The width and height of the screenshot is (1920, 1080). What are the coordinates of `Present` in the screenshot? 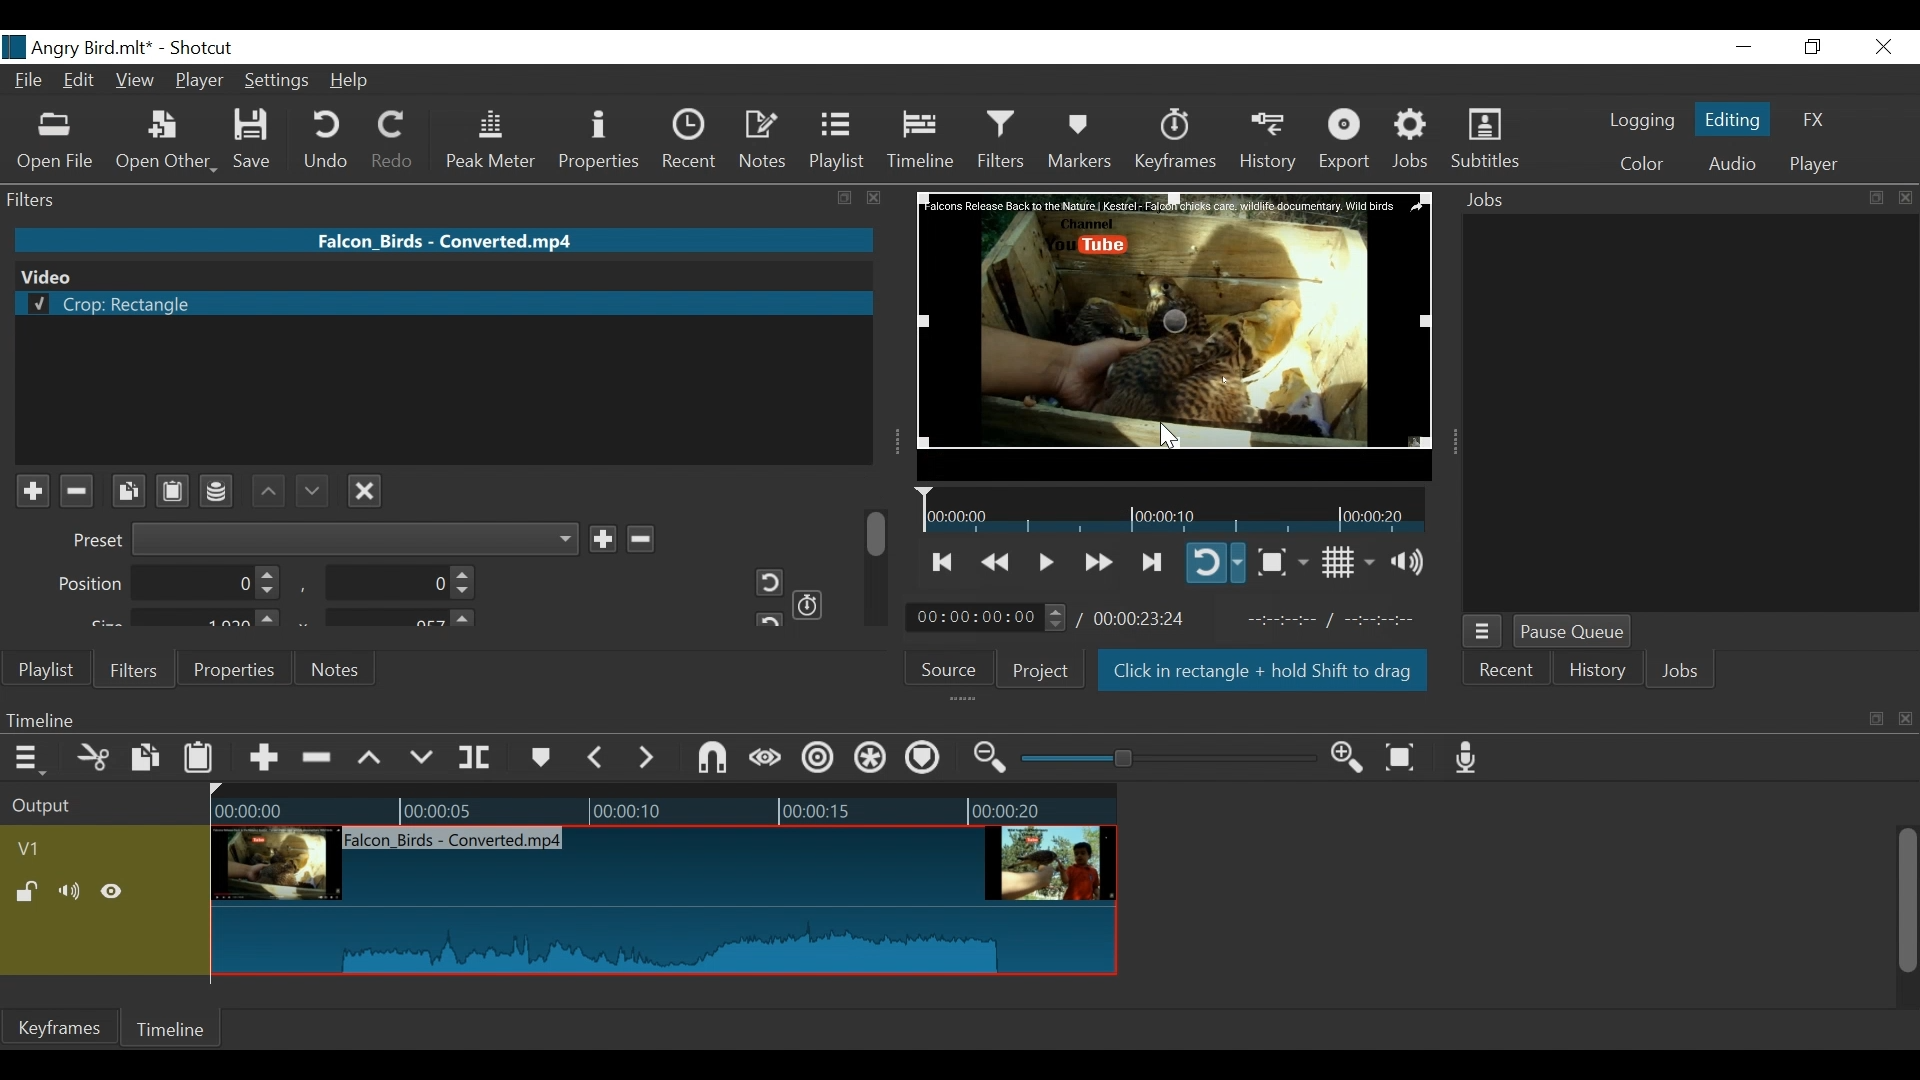 It's located at (322, 539).